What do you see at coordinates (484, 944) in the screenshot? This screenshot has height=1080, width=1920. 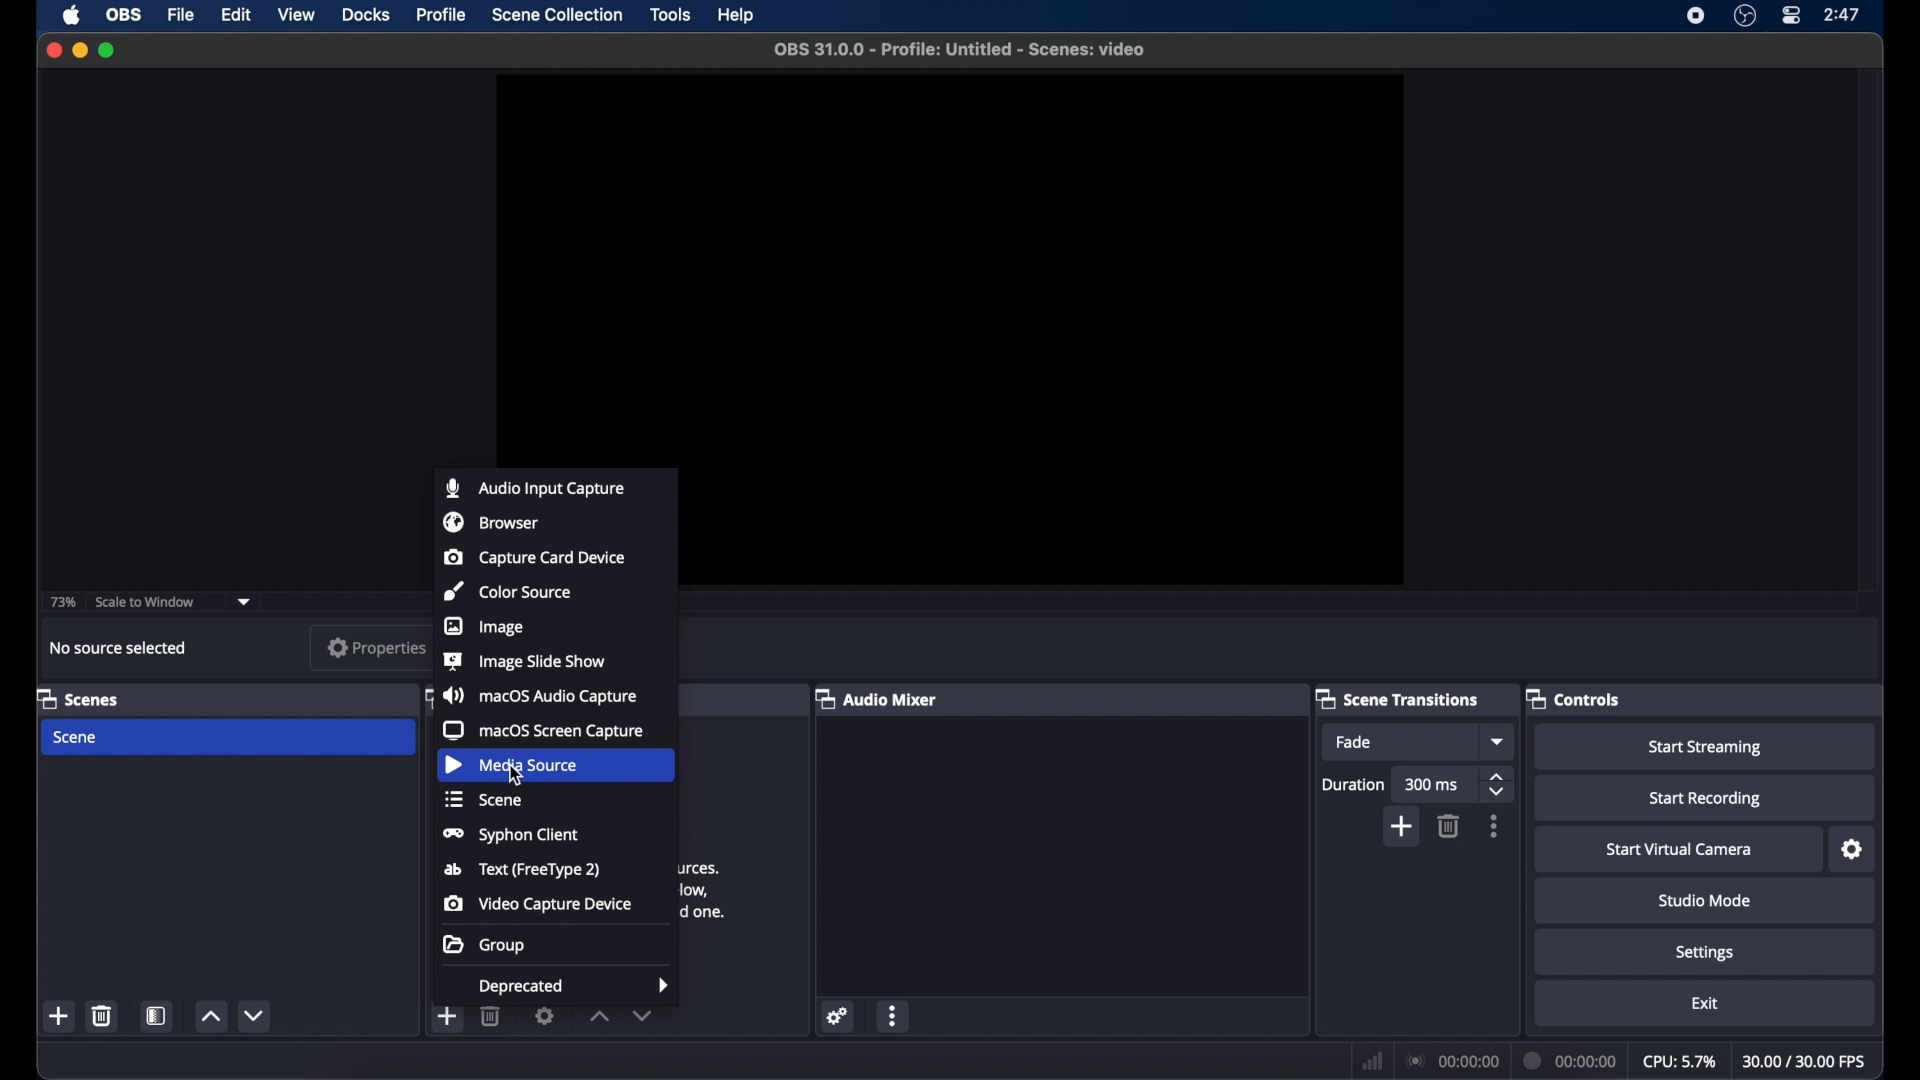 I see `group` at bounding box center [484, 944].